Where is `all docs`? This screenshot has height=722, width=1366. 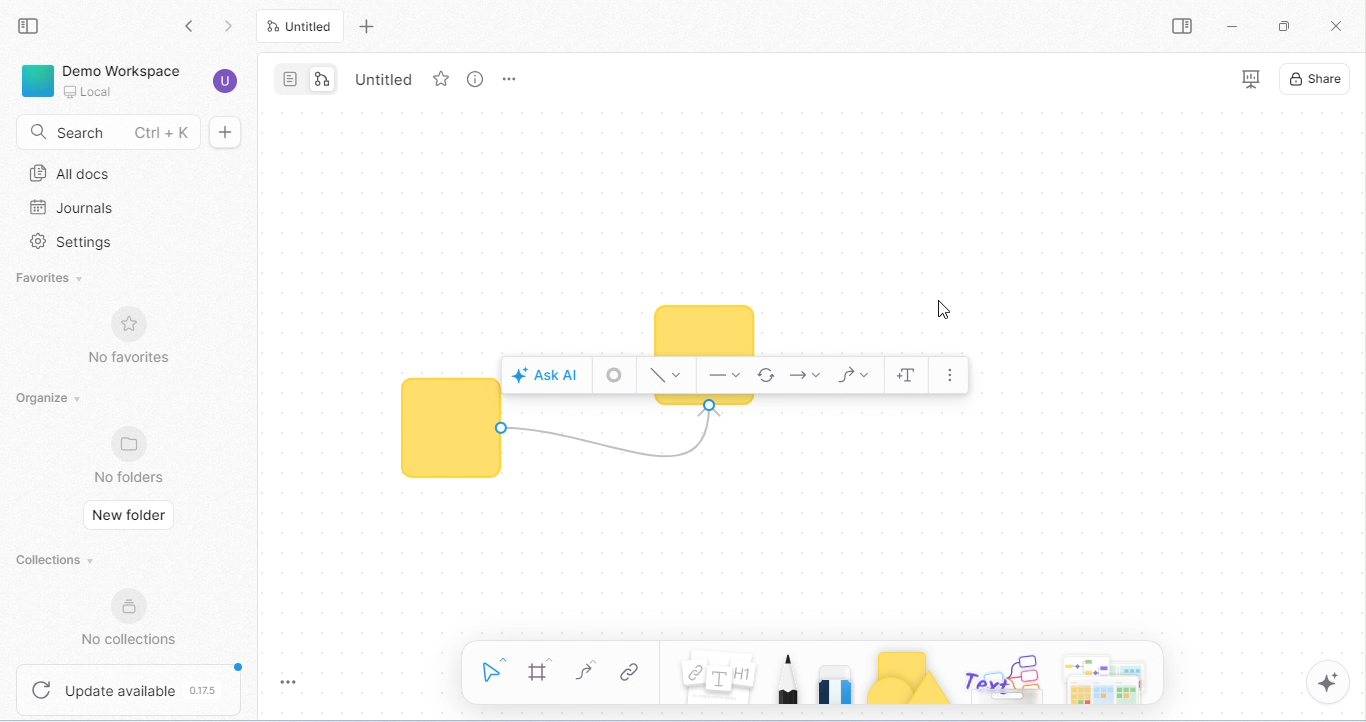
all docs is located at coordinates (72, 174).